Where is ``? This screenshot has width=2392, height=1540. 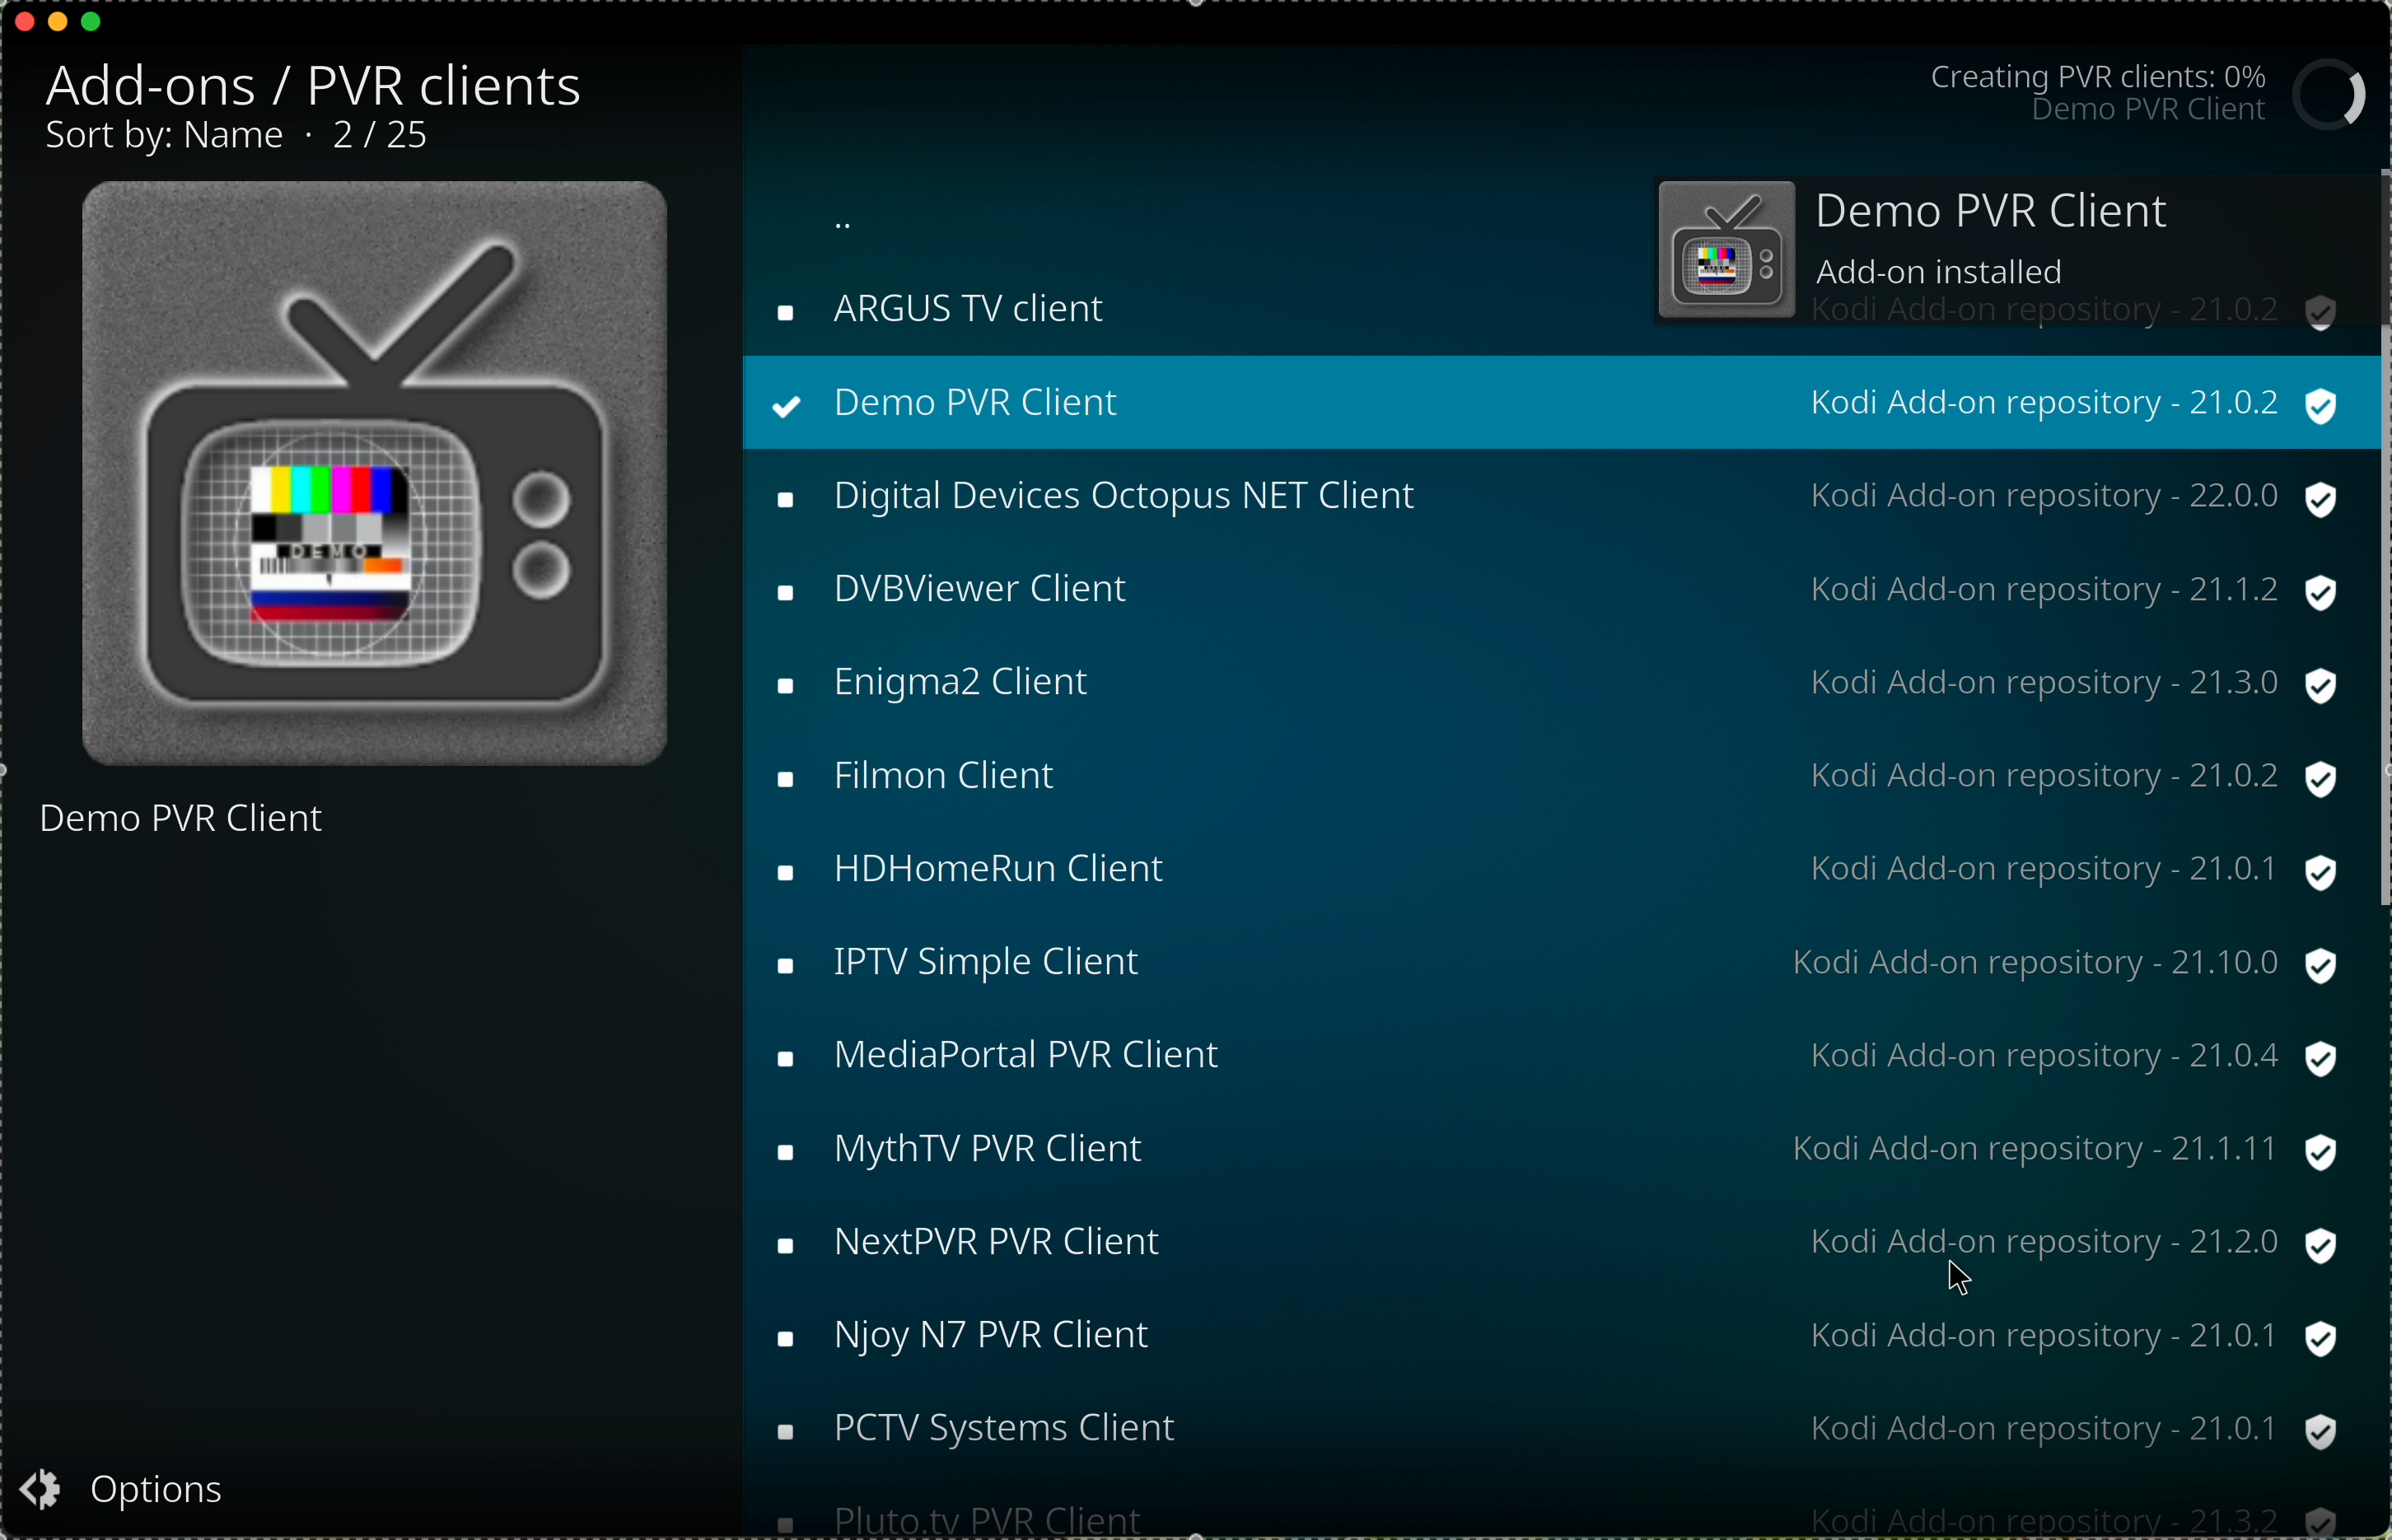  is located at coordinates (1550, 782).